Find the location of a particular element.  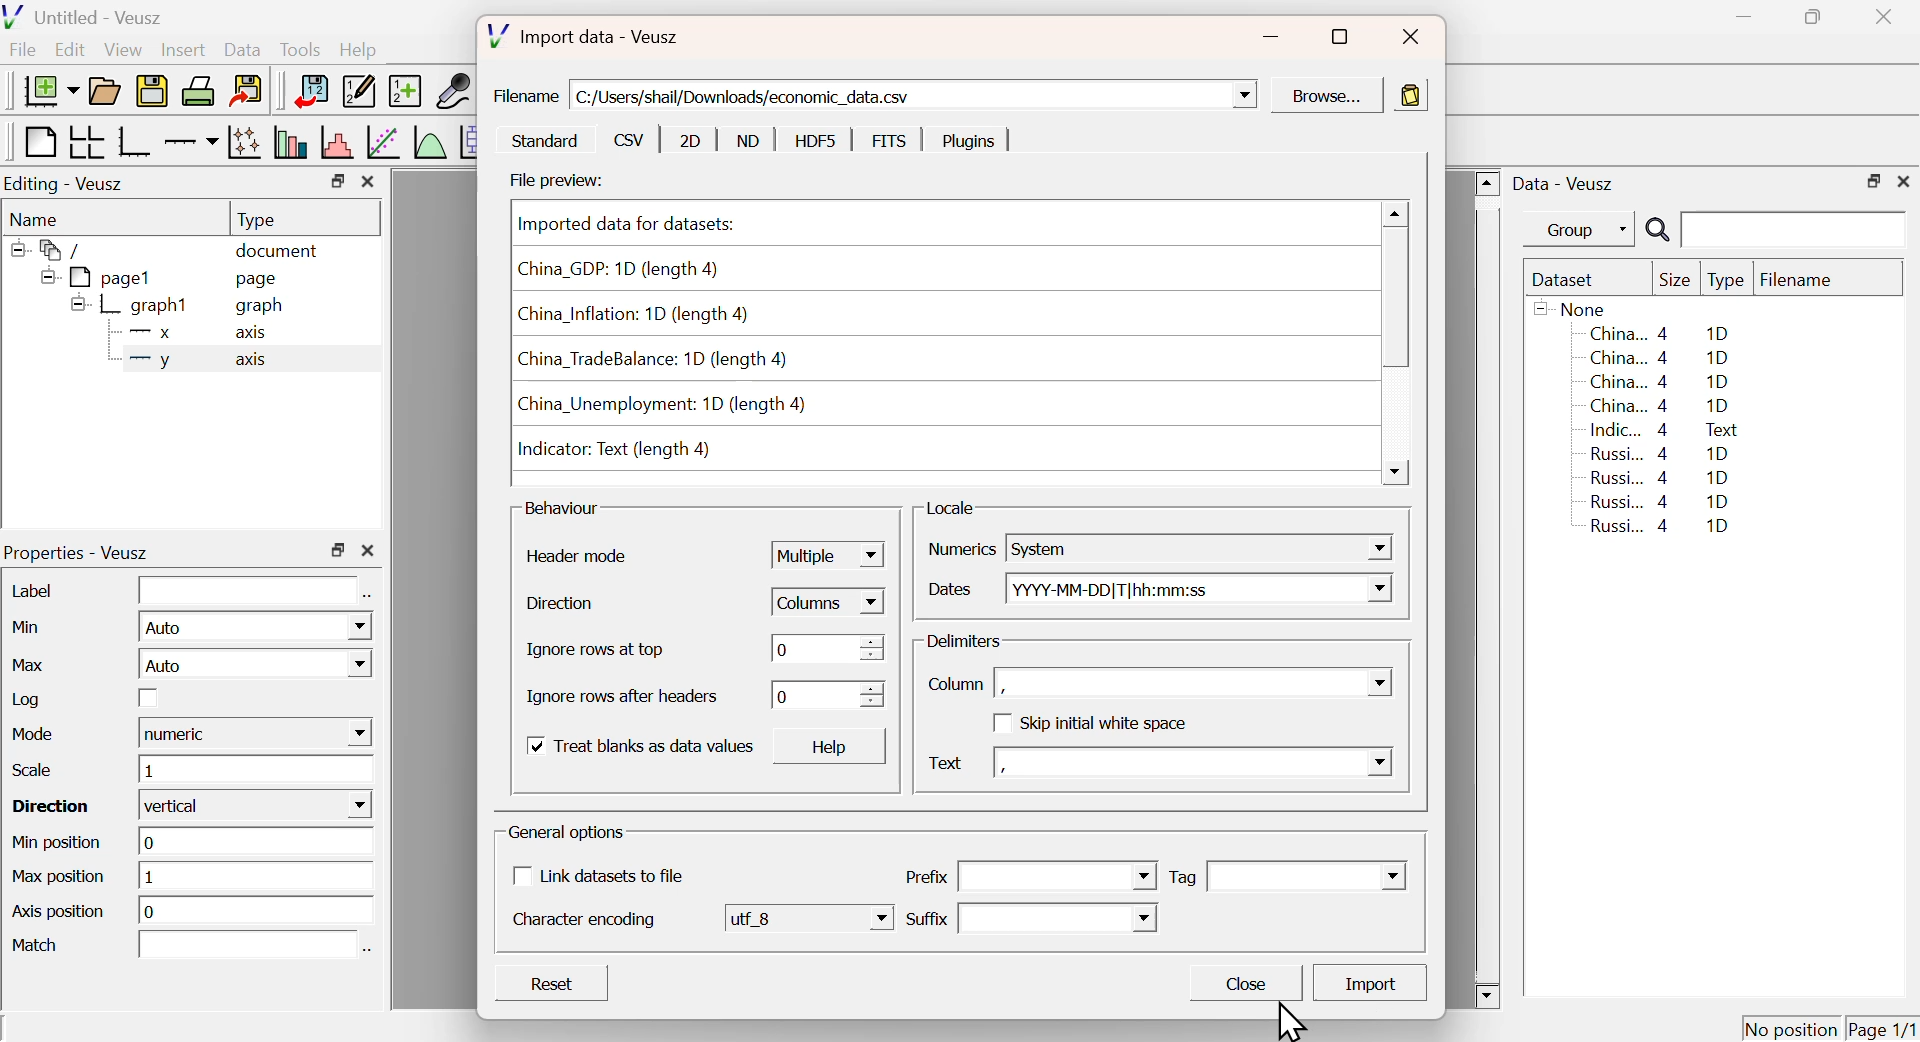

Minimize is located at coordinates (1277, 36).